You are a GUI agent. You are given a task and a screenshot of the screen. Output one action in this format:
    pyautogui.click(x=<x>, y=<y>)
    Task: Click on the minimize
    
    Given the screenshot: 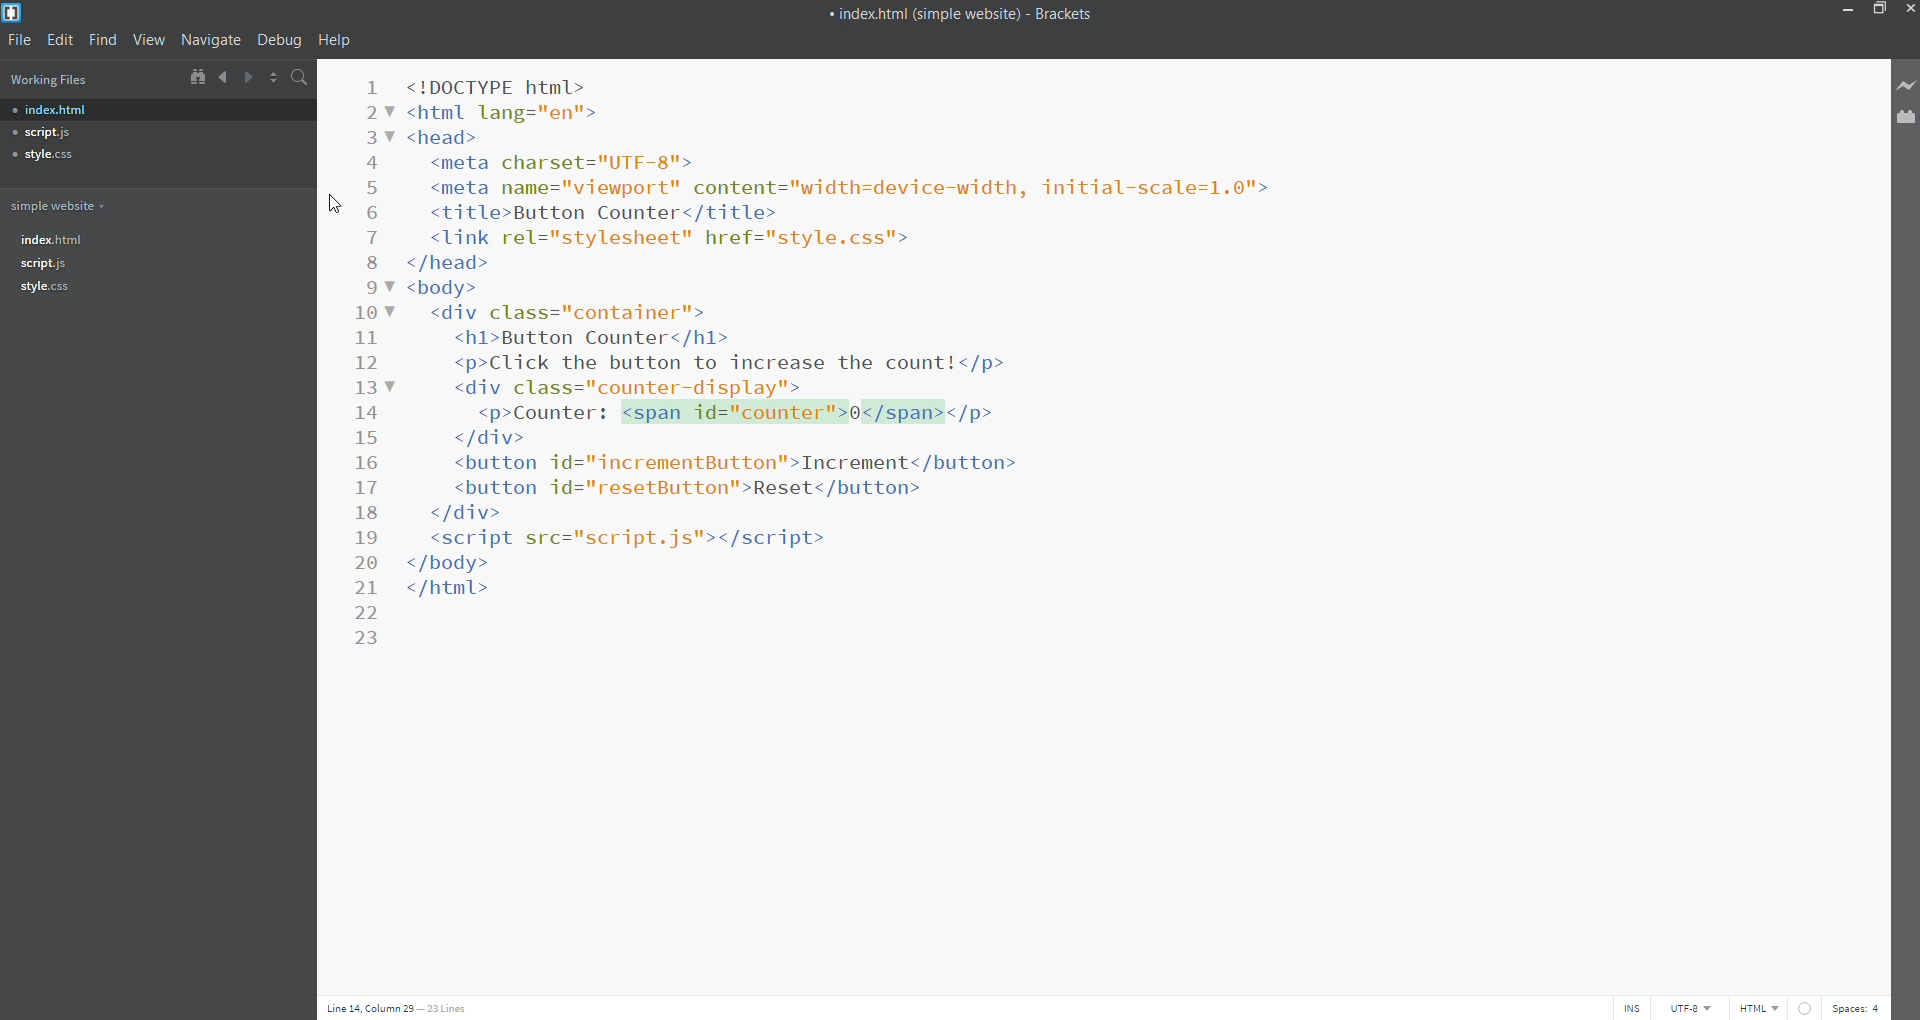 What is the action you would take?
    pyautogui.click(x=1840, y=11)
    